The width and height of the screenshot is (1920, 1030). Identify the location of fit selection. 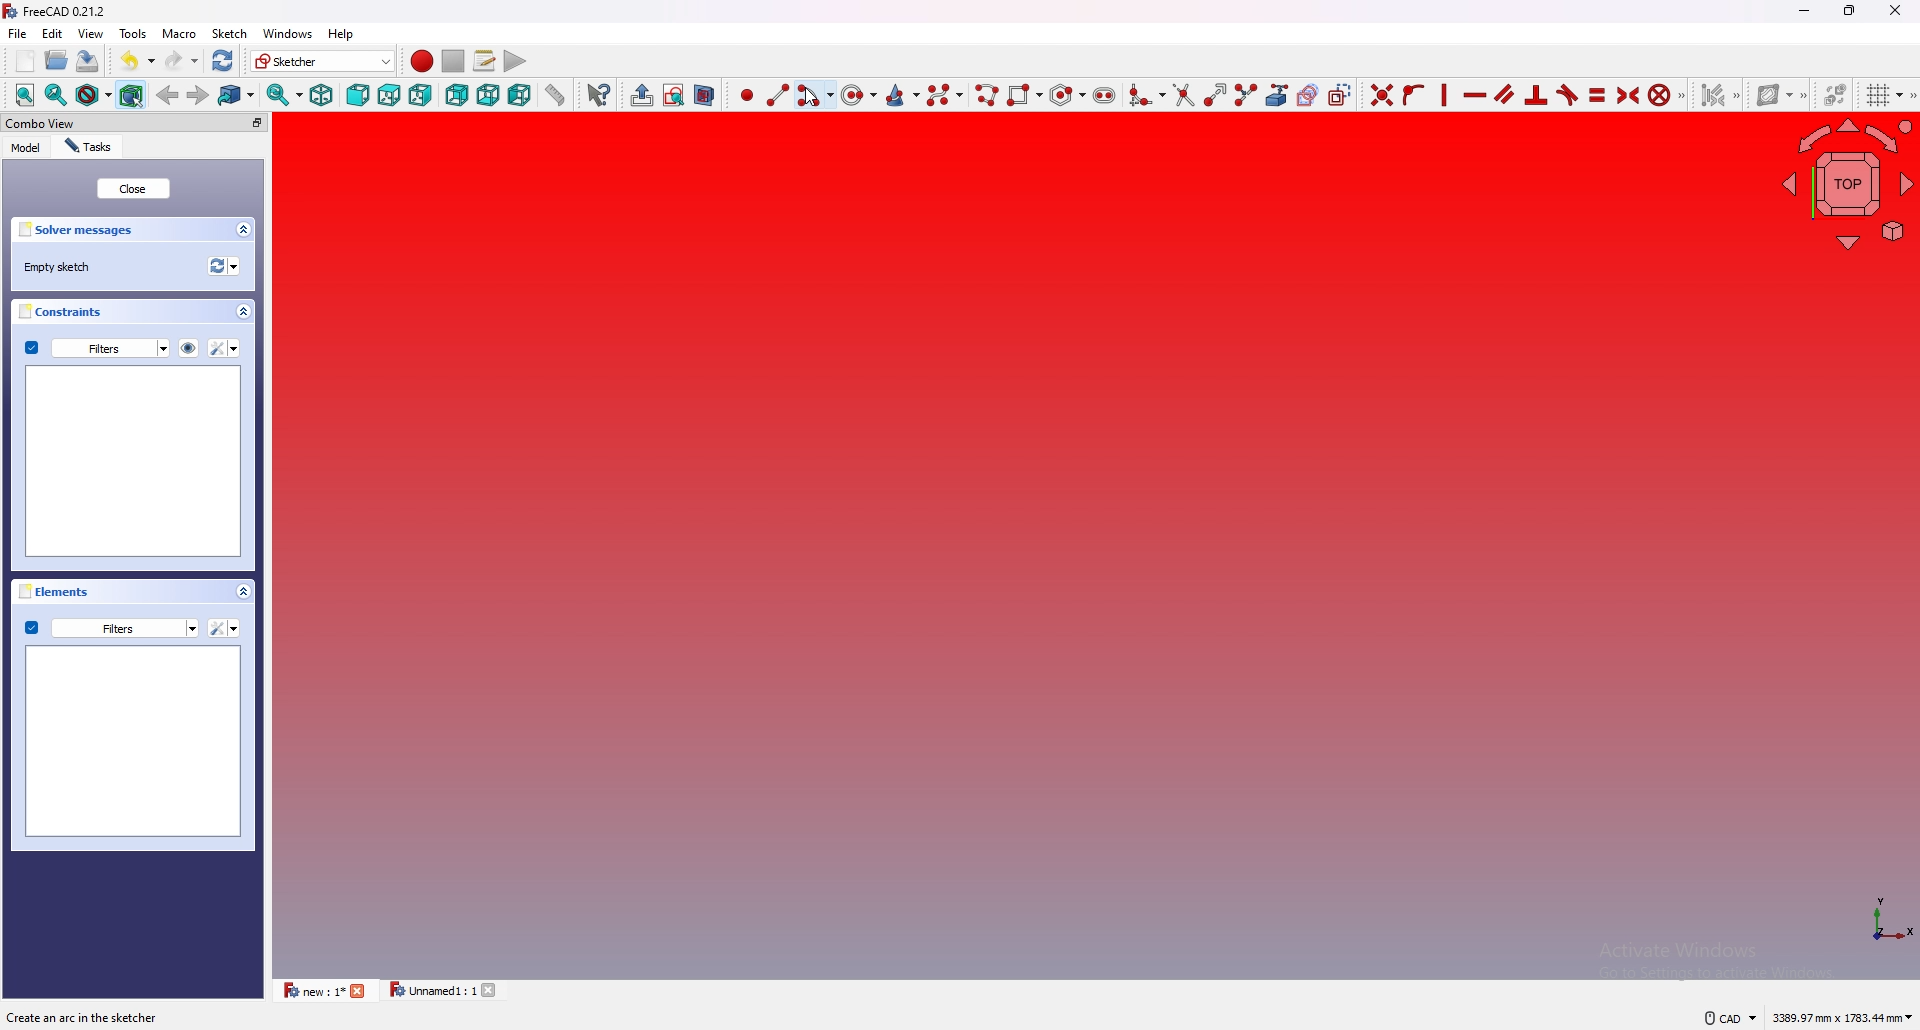
(56, 94).